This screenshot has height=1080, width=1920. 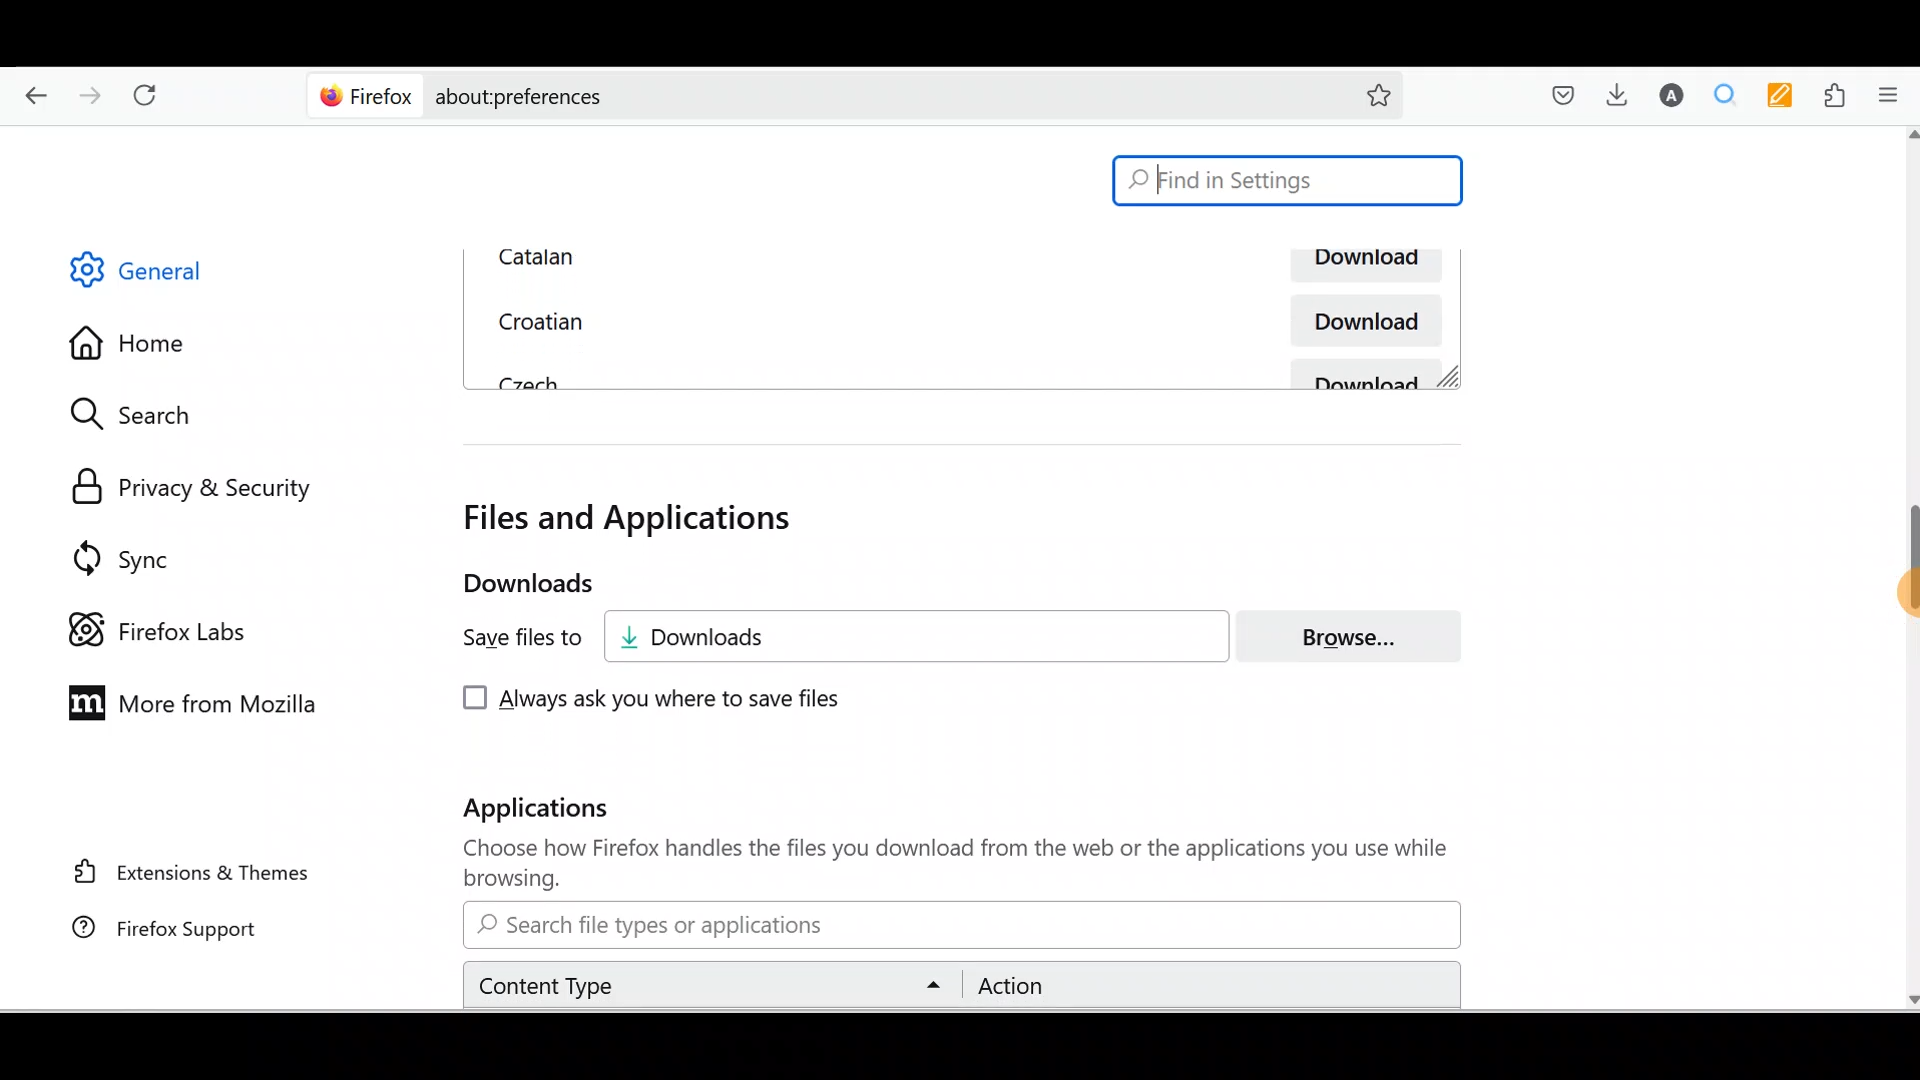 I want to click on scroll up, so click(x=1908, y=133).